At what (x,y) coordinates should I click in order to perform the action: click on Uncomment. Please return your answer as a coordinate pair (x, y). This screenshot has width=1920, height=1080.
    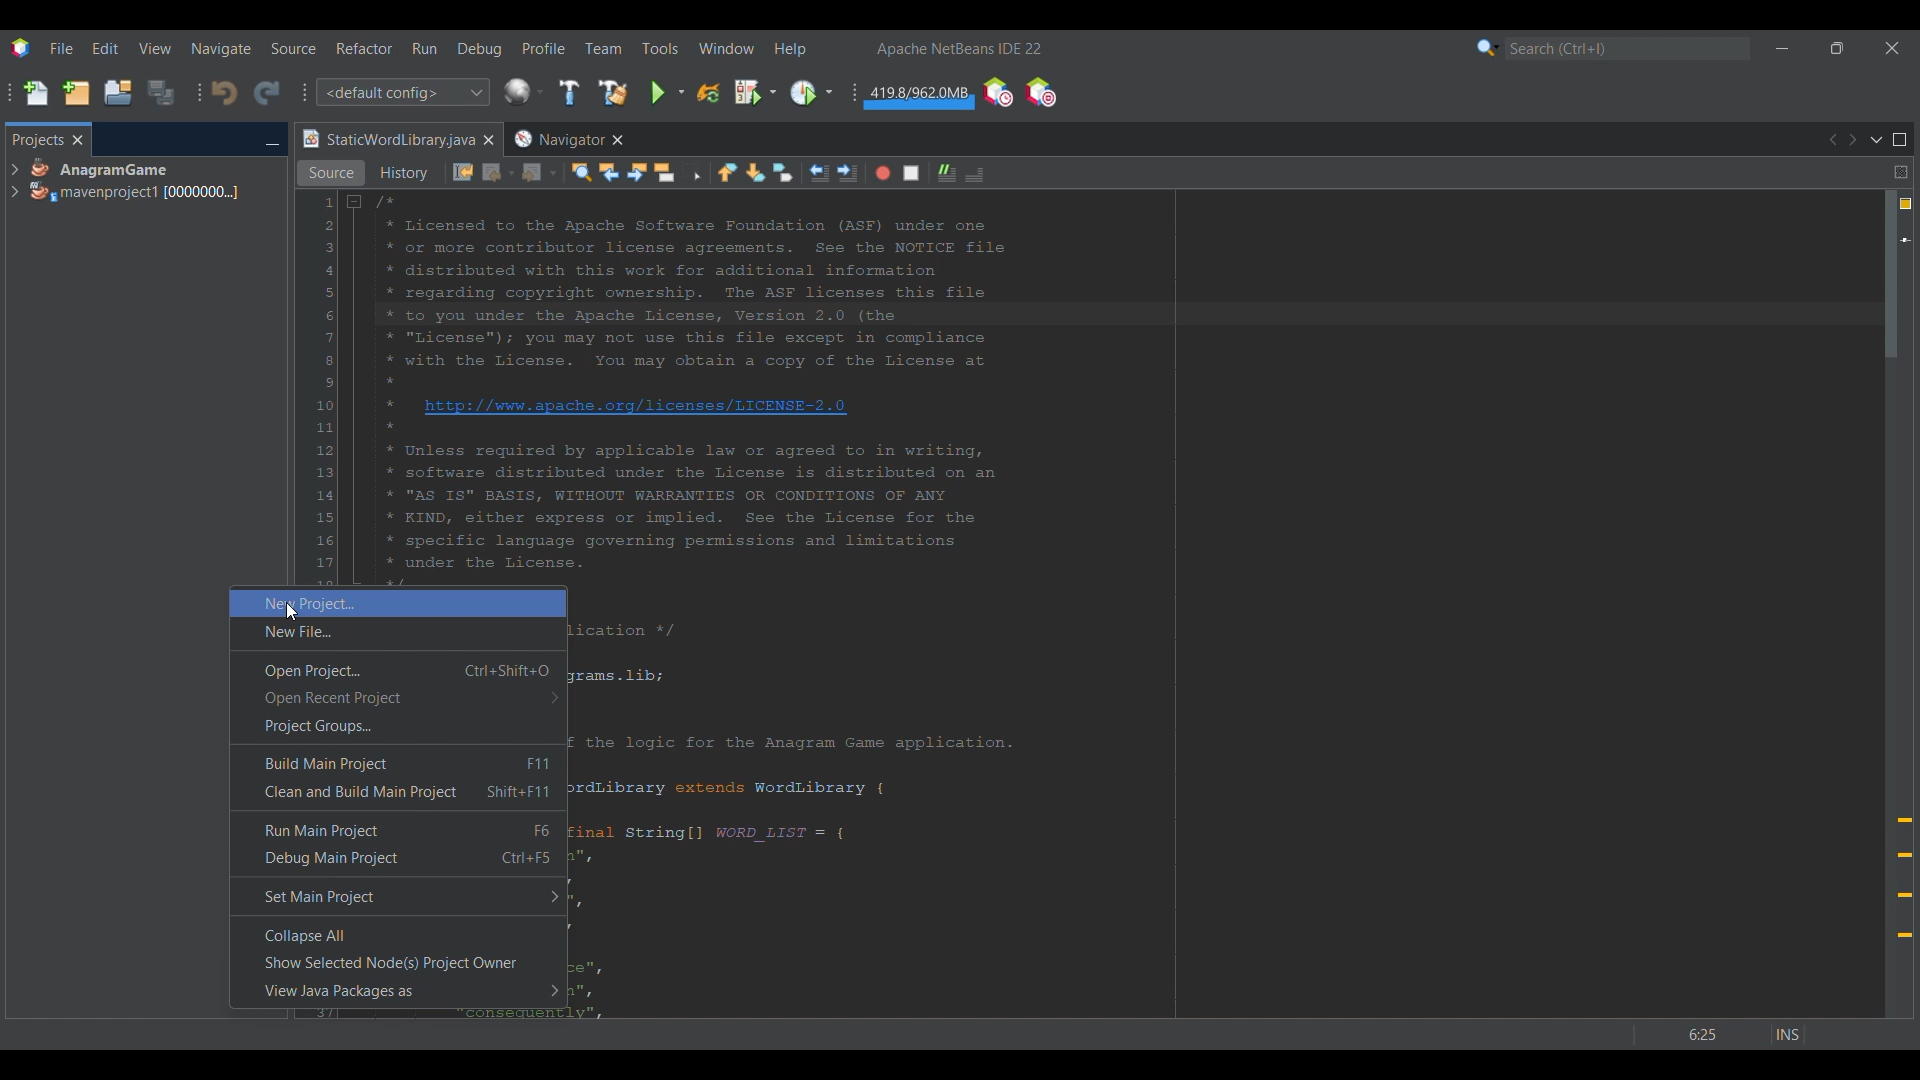
    Looking at the image, I should click on (947, 173).